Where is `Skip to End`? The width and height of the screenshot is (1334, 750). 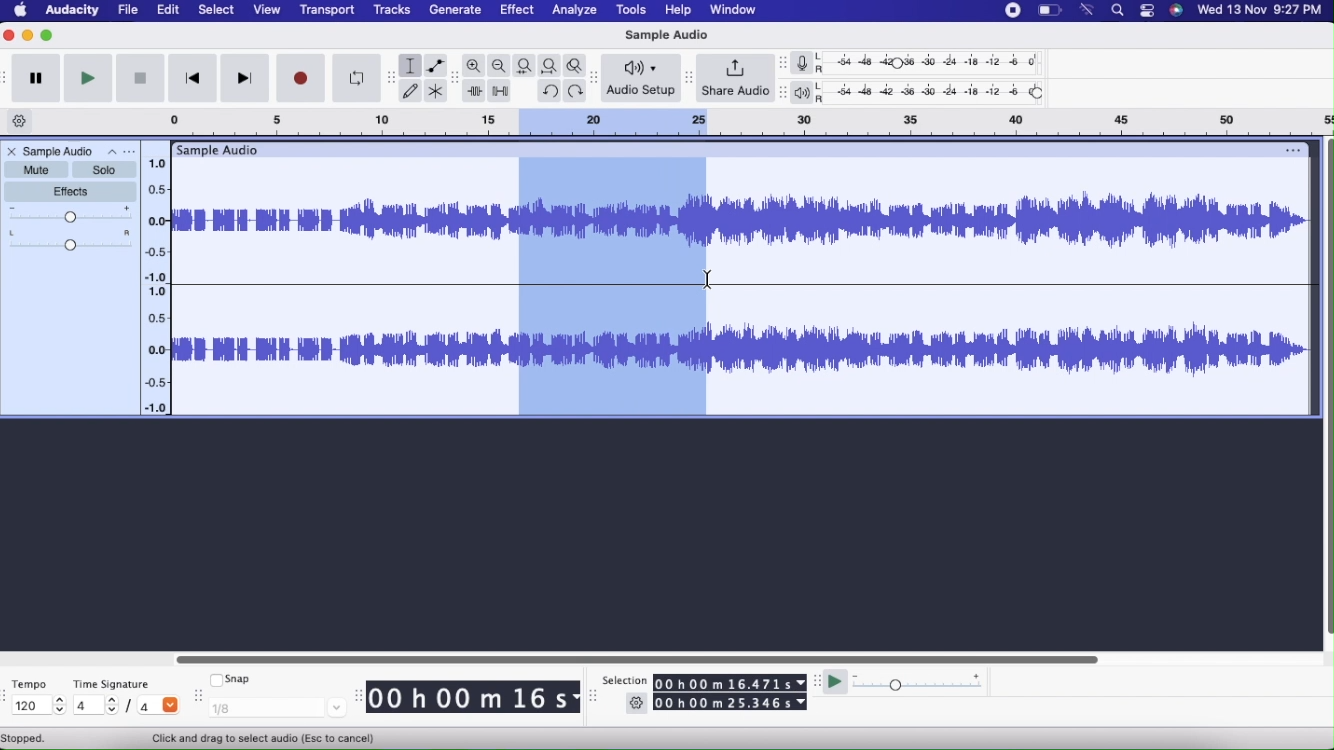 Skip to End is located at coordinates (246, 79).